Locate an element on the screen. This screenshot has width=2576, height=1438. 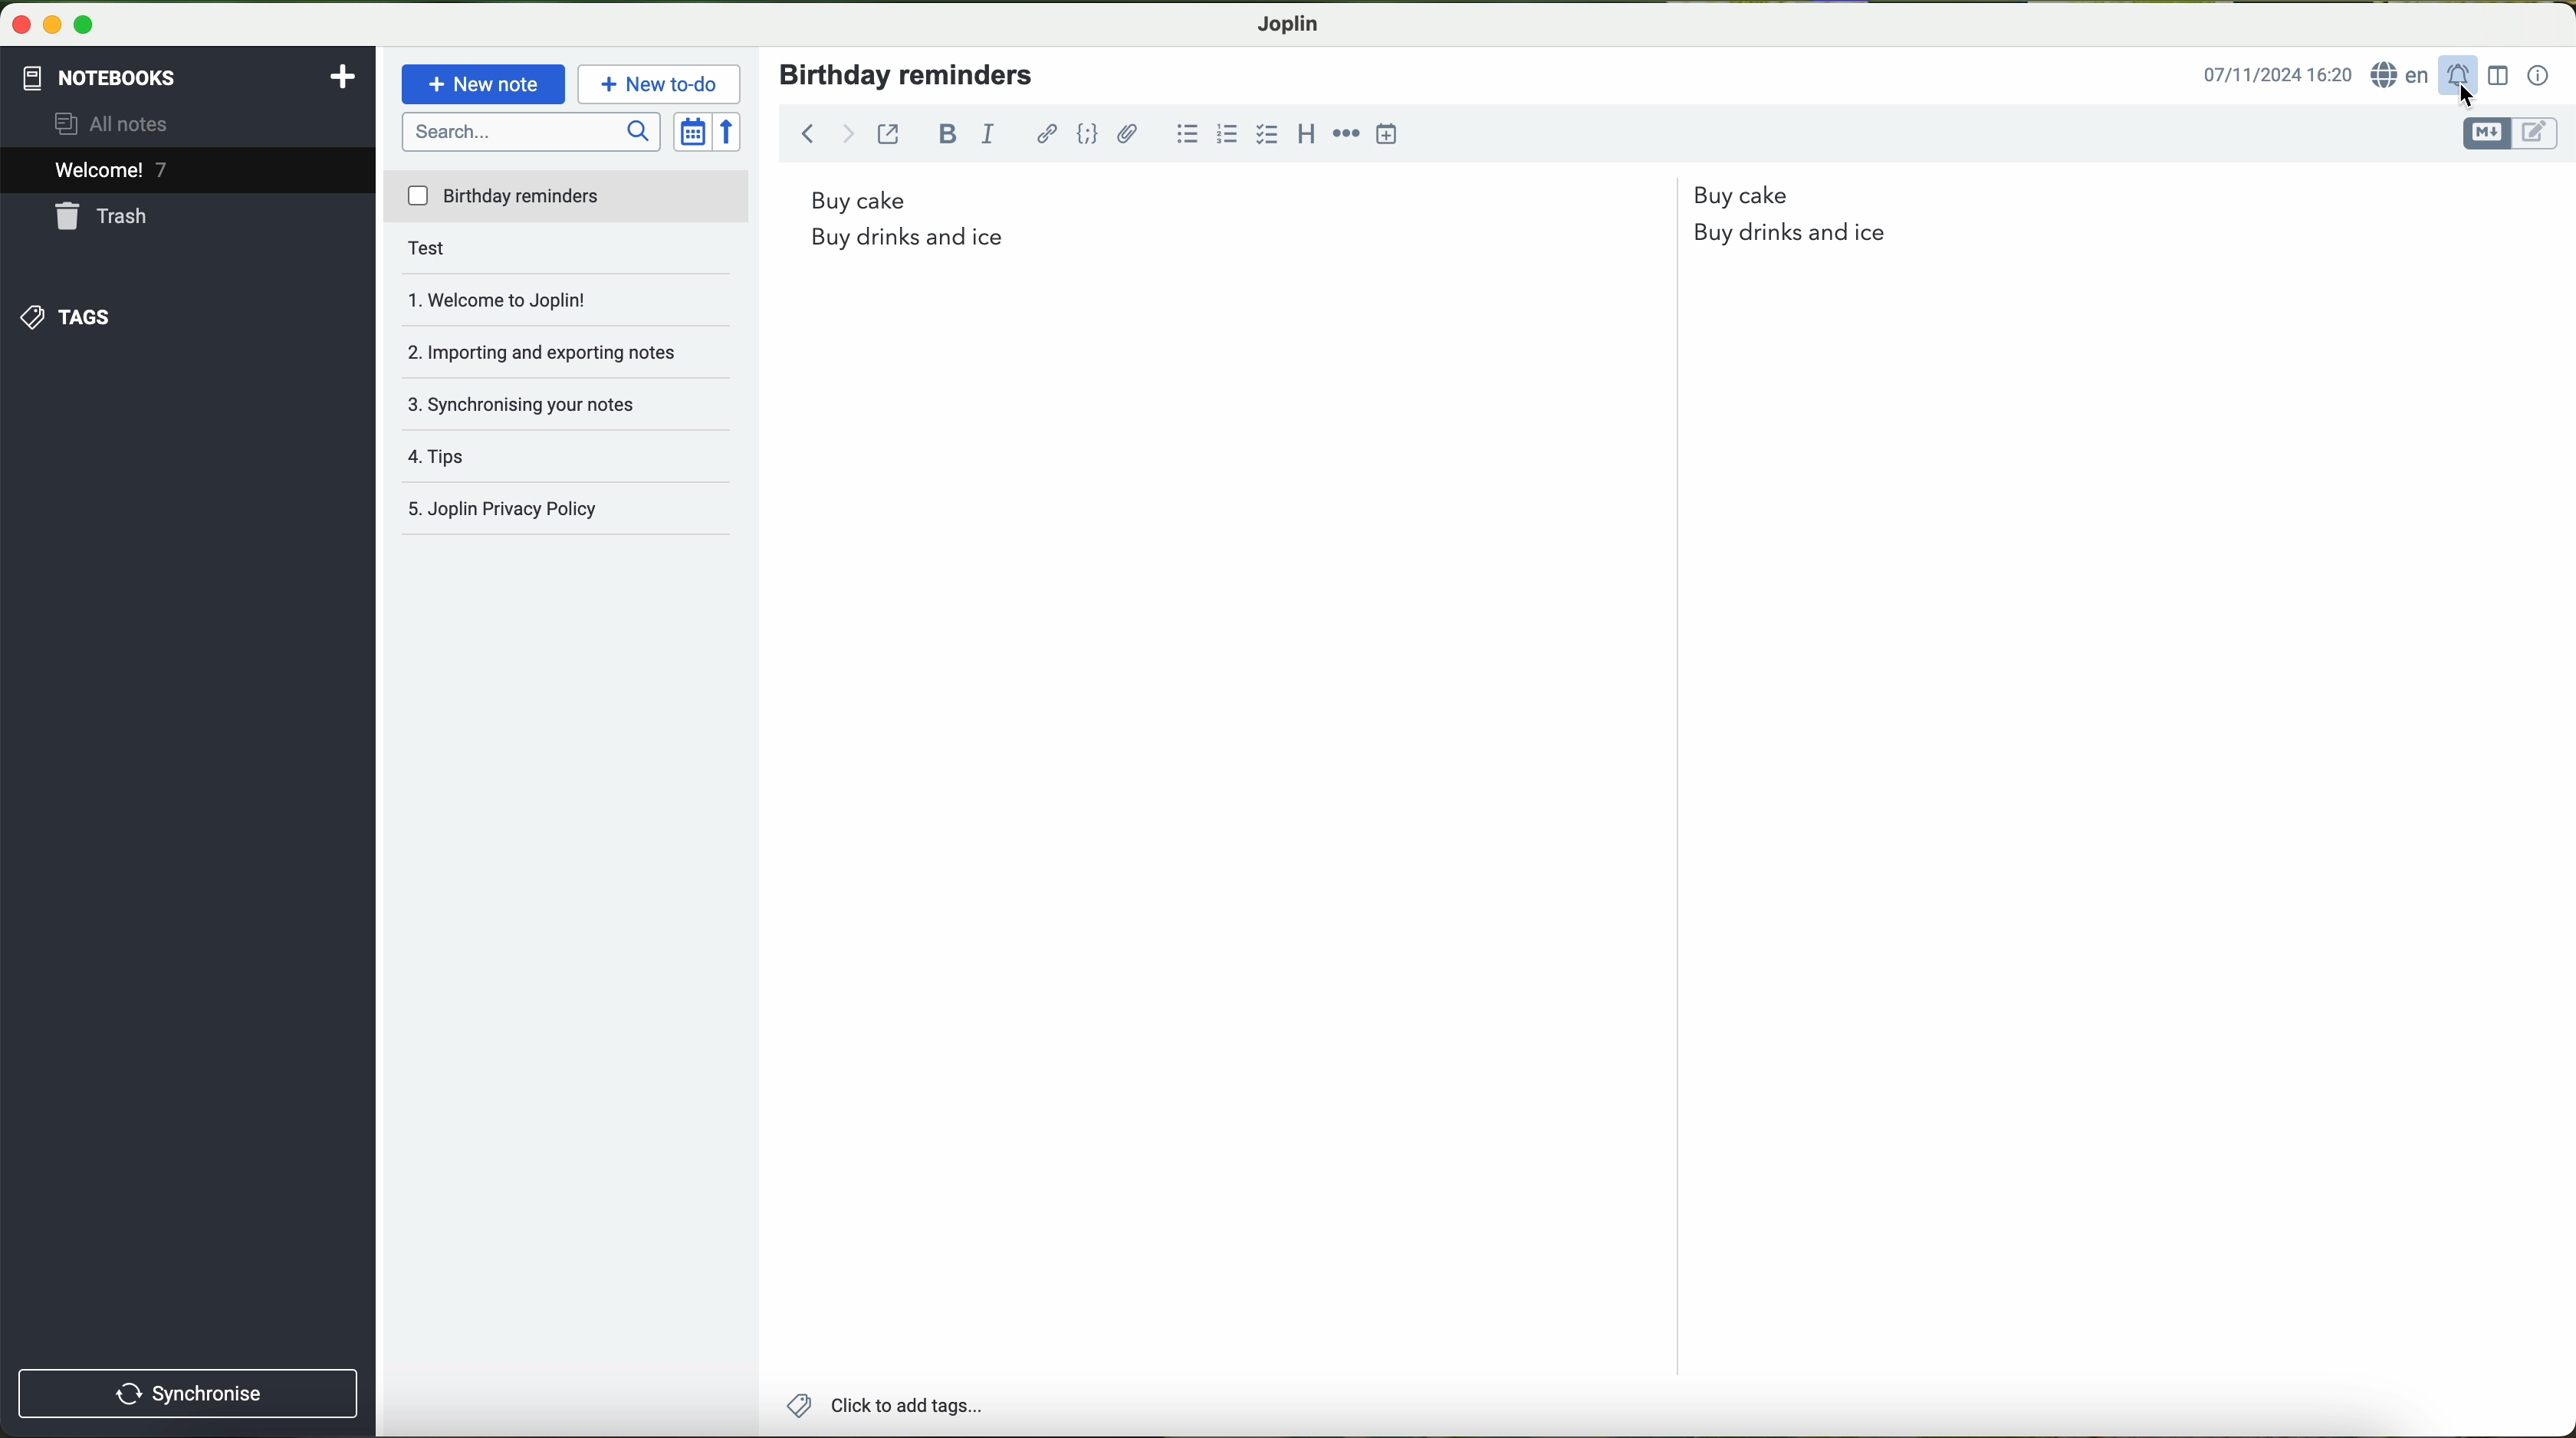
birthday reminders is located at coordinates (911, 74).